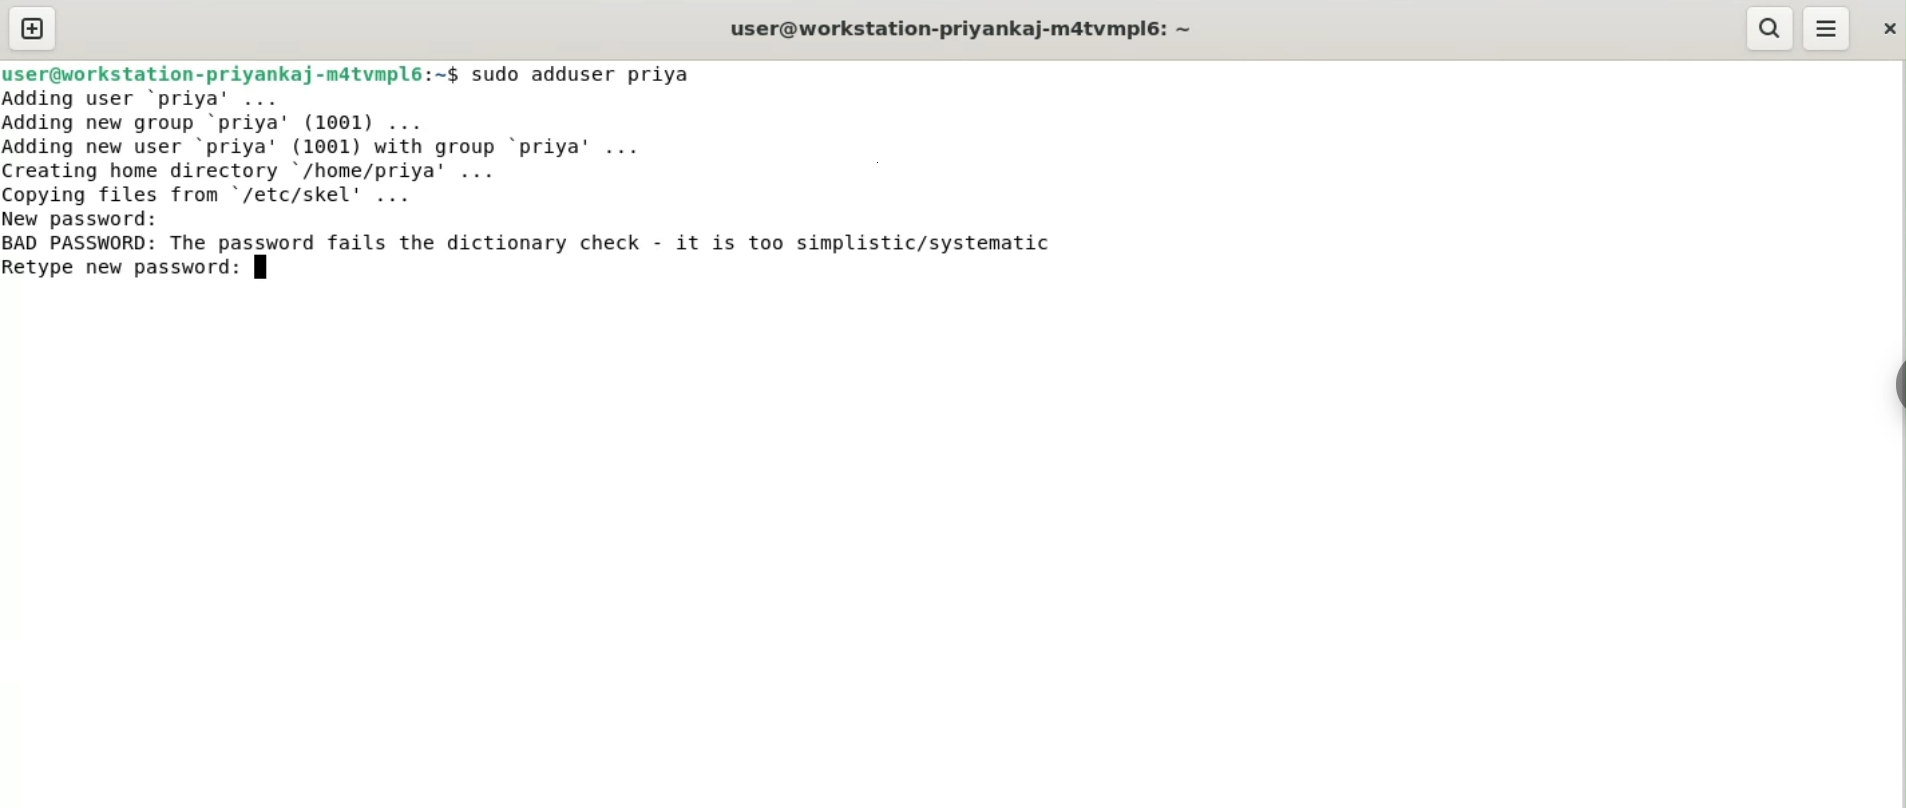  What do you see at coordinates (584, 74) in the screenshot?
I see `sudo adduser priya` at bounding box center [584, 74].